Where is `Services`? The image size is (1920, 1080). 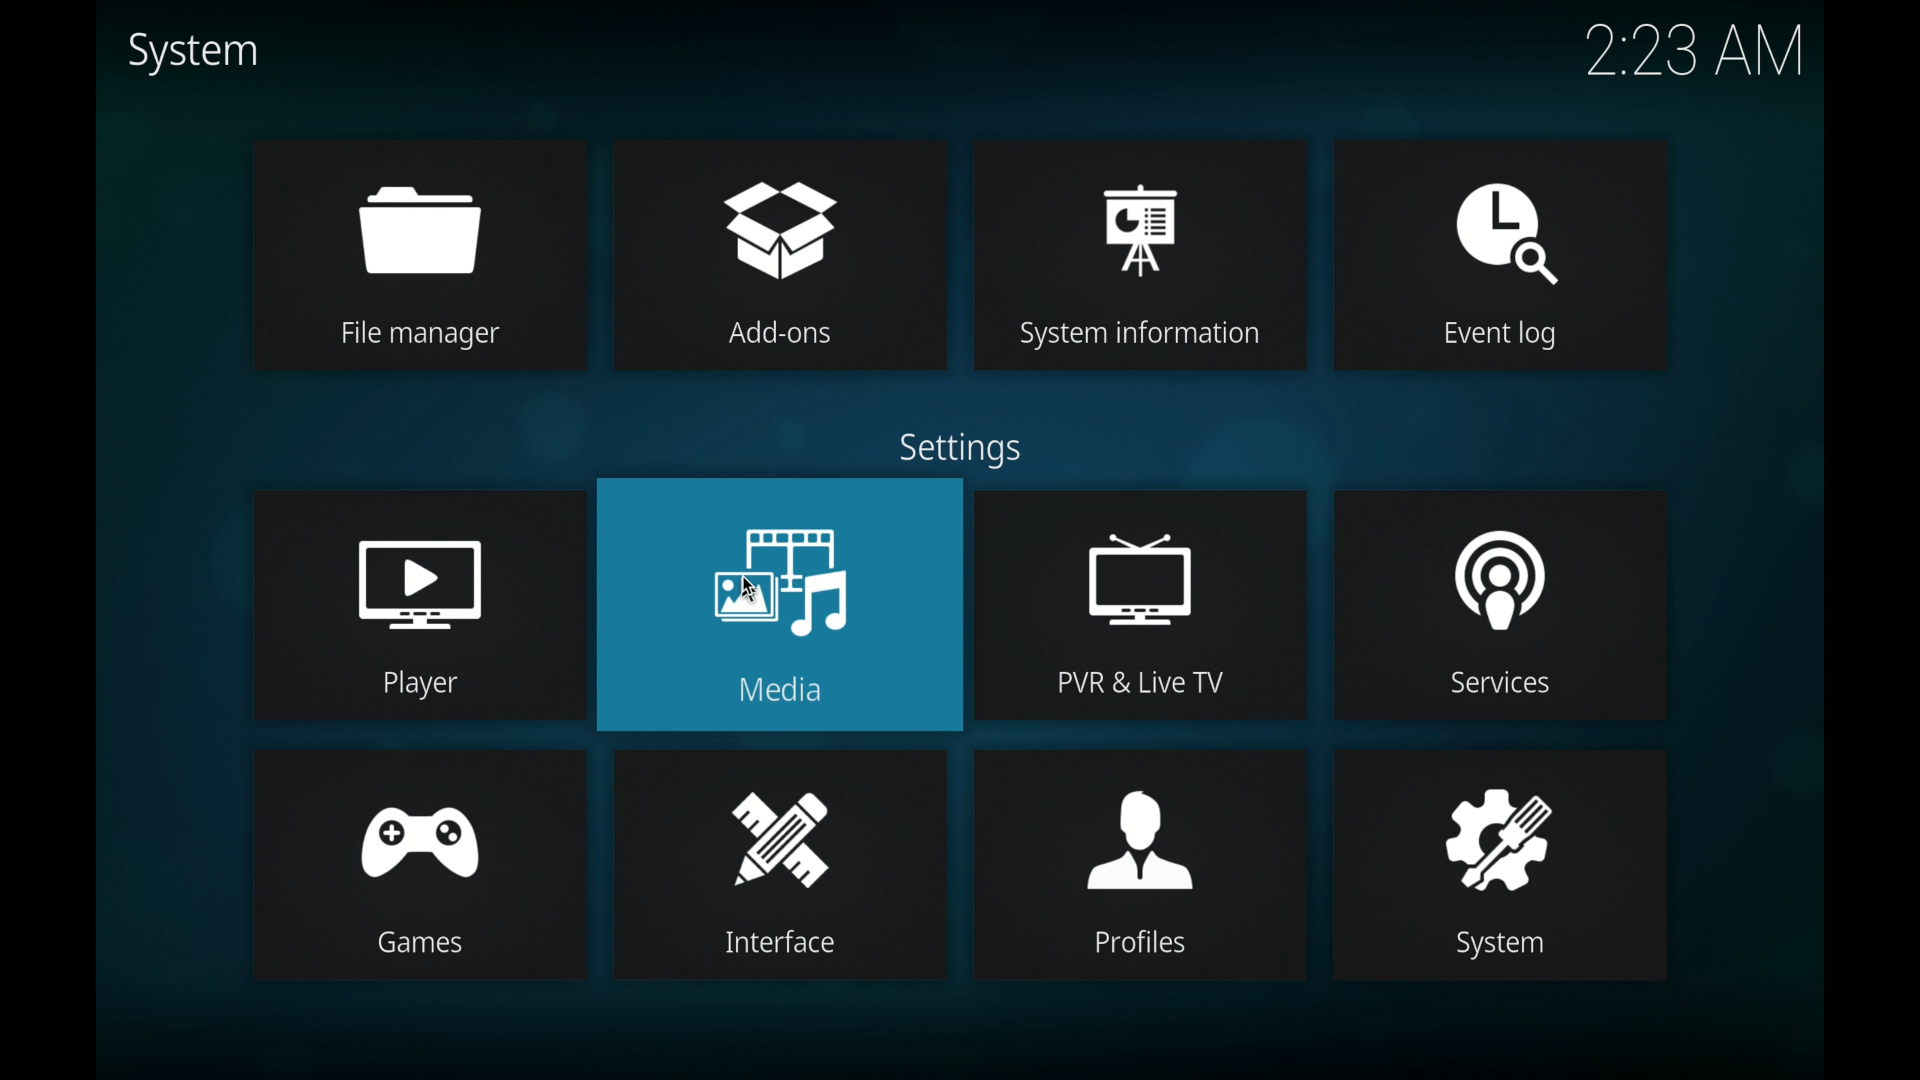 Services is located at coordinates (1517, 688).